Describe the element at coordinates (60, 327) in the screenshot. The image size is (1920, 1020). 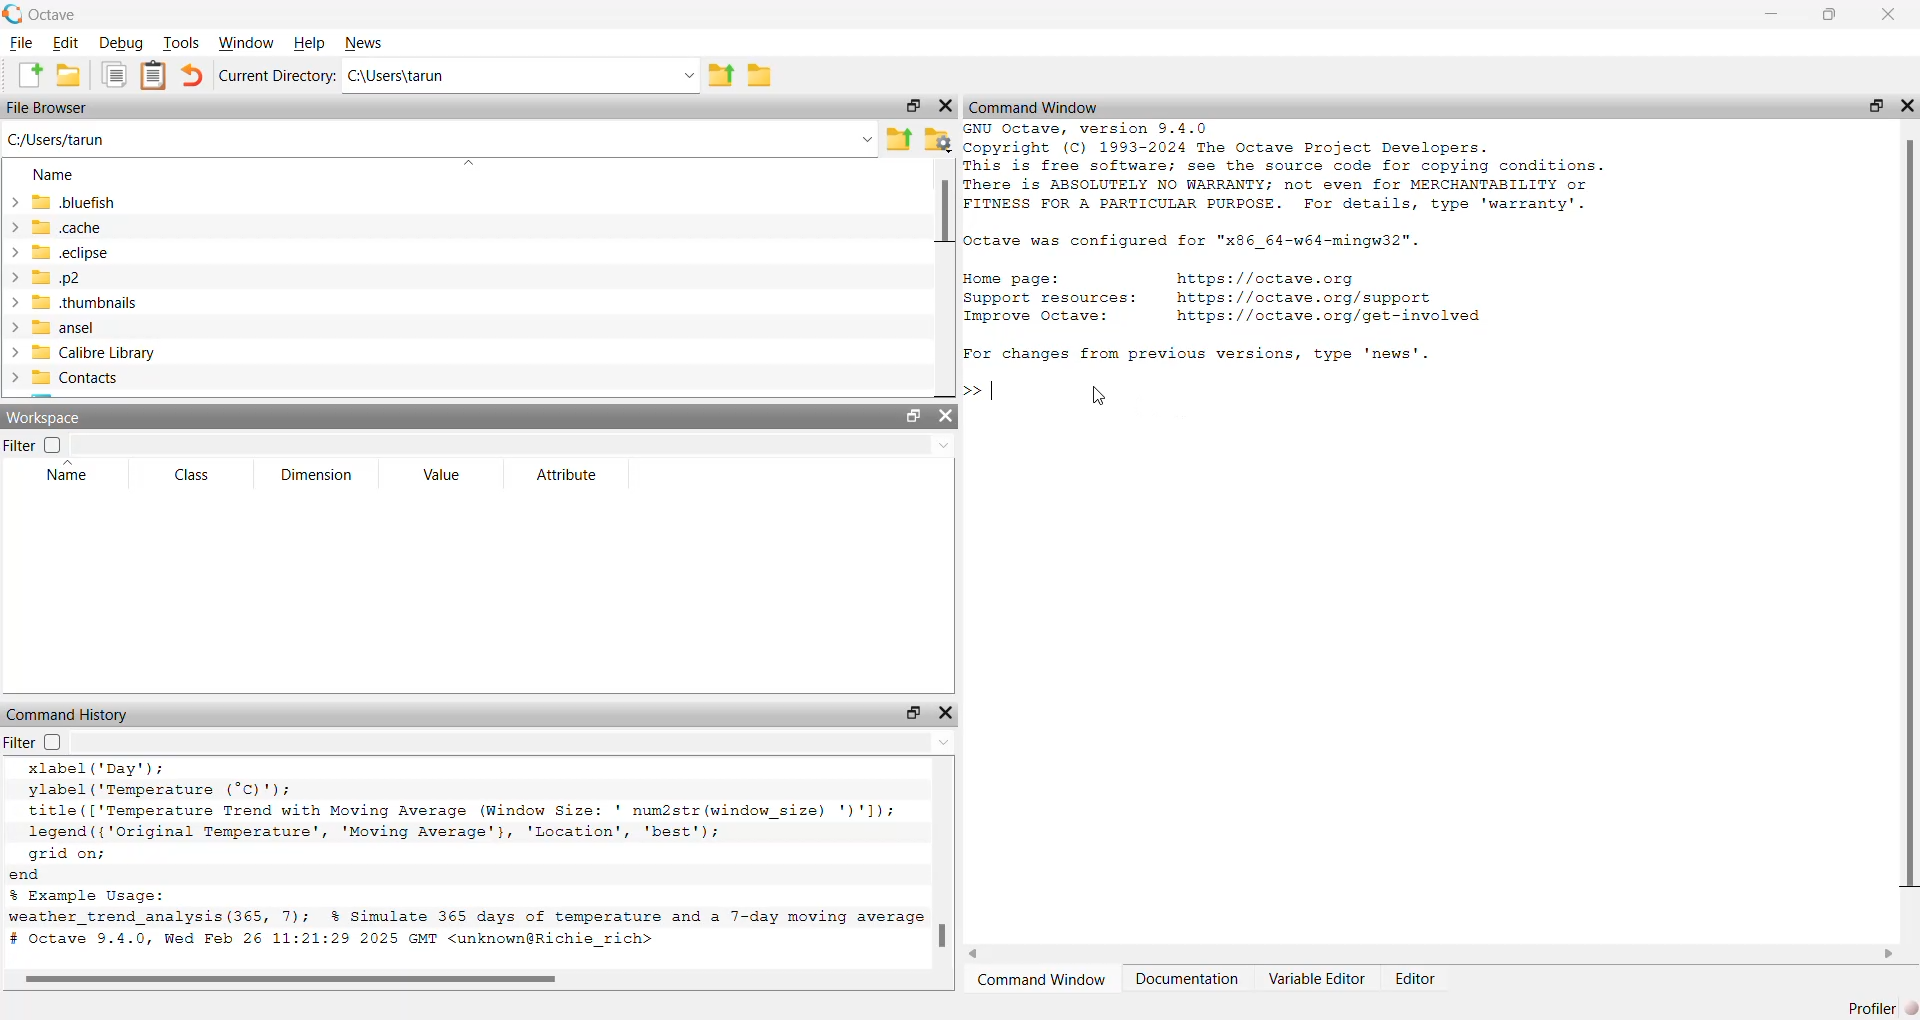
I see `~ansel` at that location.